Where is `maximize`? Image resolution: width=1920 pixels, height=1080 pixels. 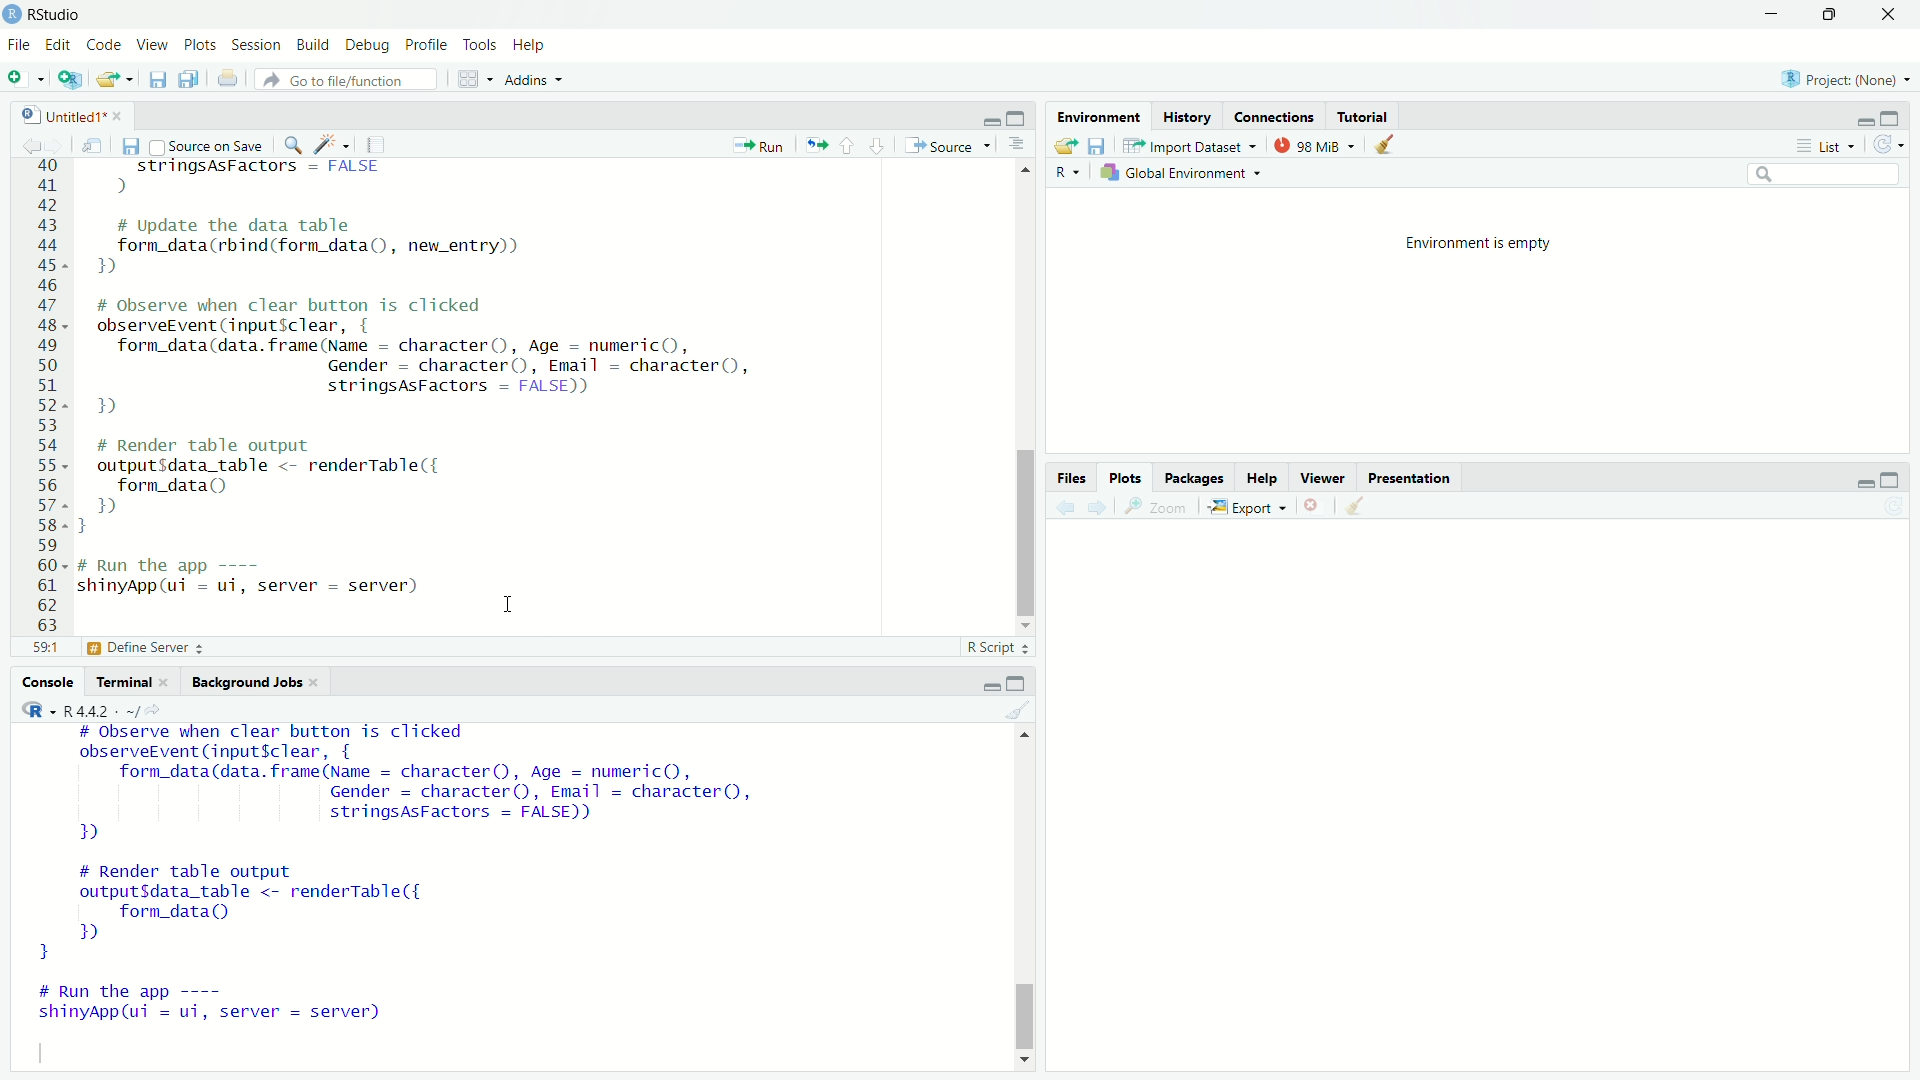 maximize is located at coordinates (1022, 119).